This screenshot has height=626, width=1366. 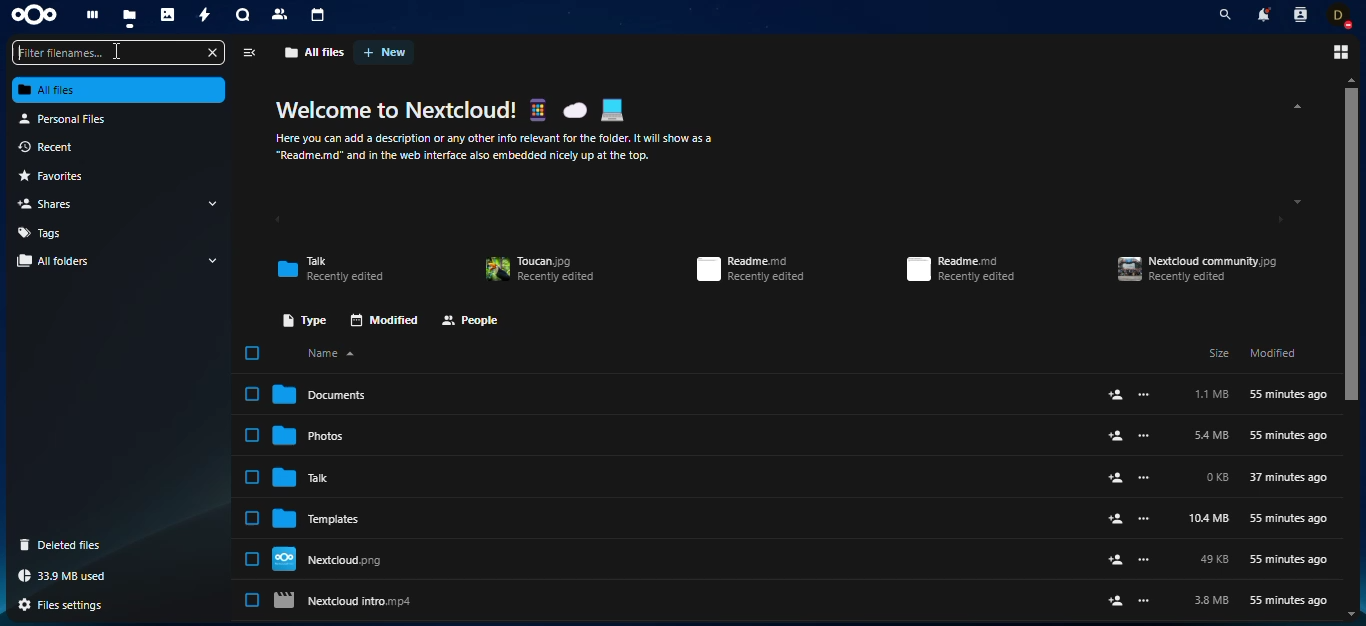 I want to click on Nextcloud intro.mp4, so click(x=682, y=601).